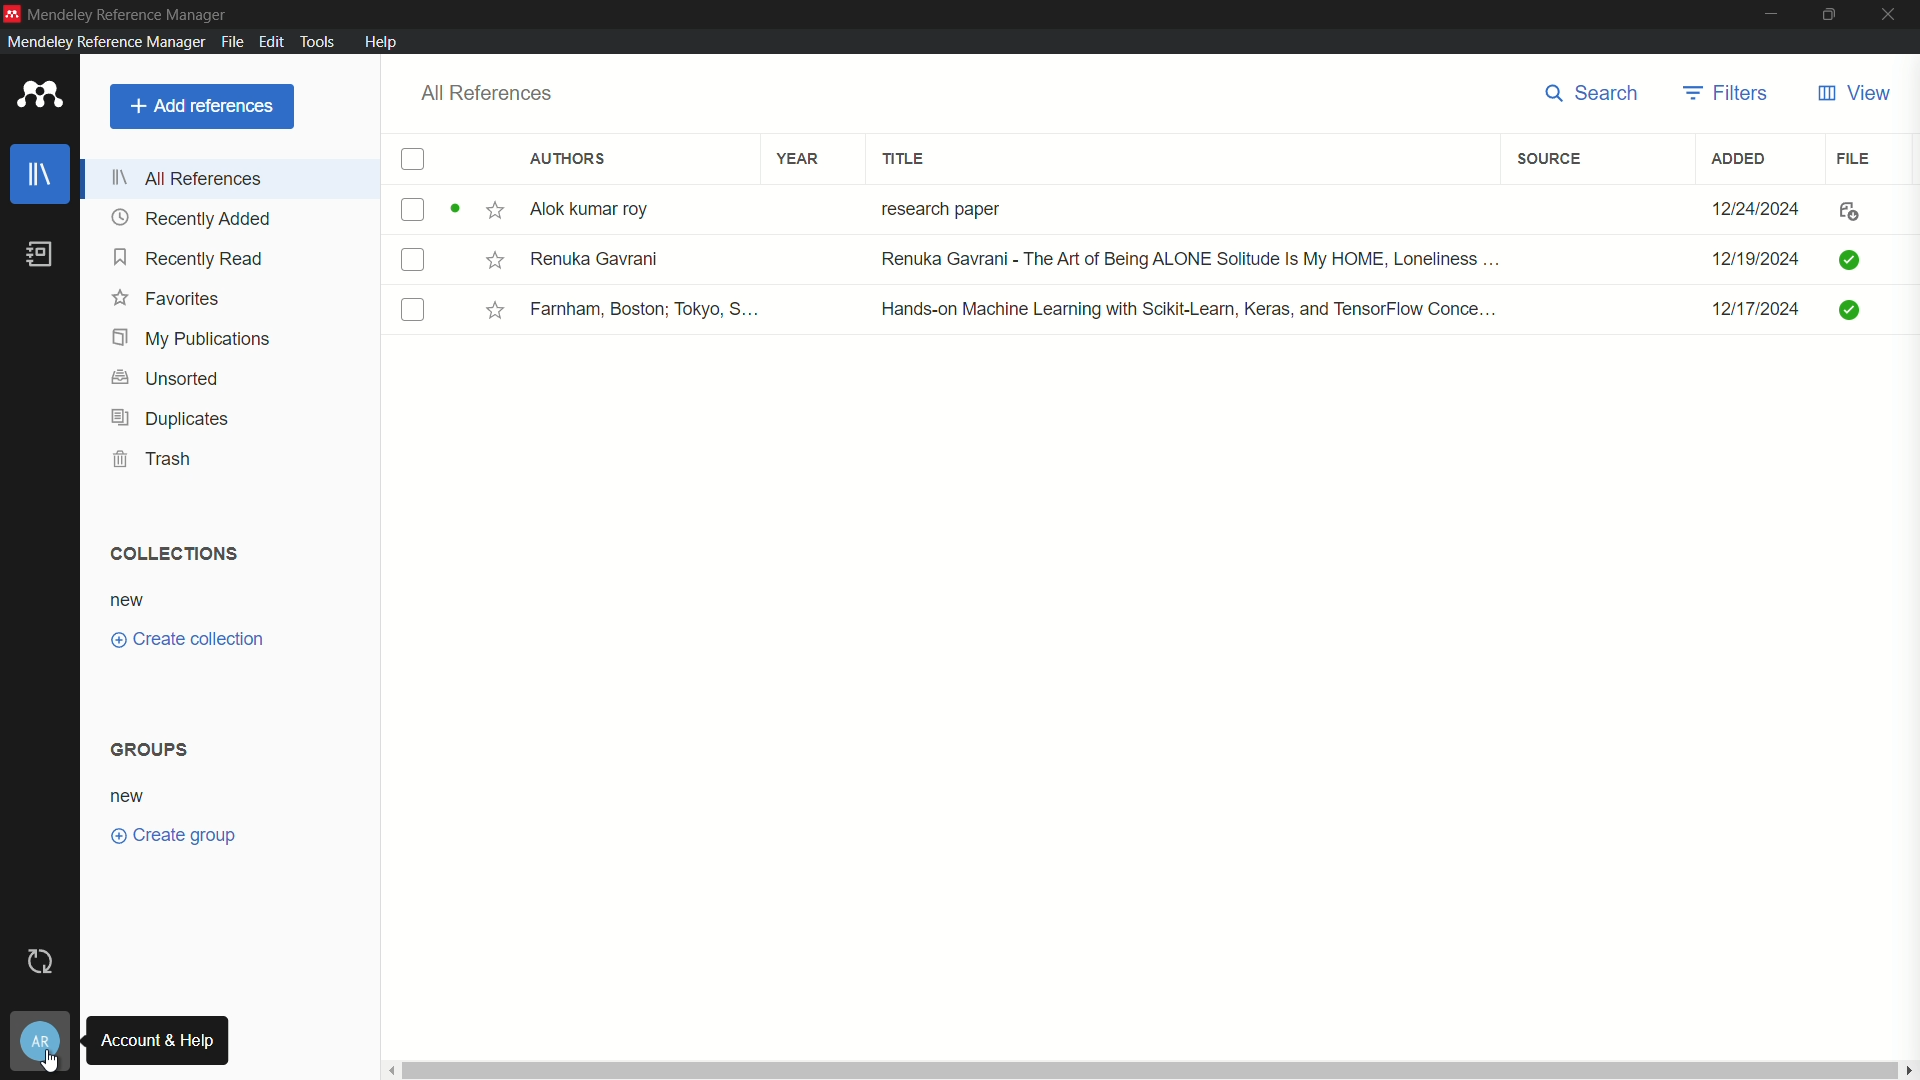 The image size is (1920, 1080). What do you see at coordinates (1594, 95) in the screenshot?
I see `search` at bounding box center [1594, 95].